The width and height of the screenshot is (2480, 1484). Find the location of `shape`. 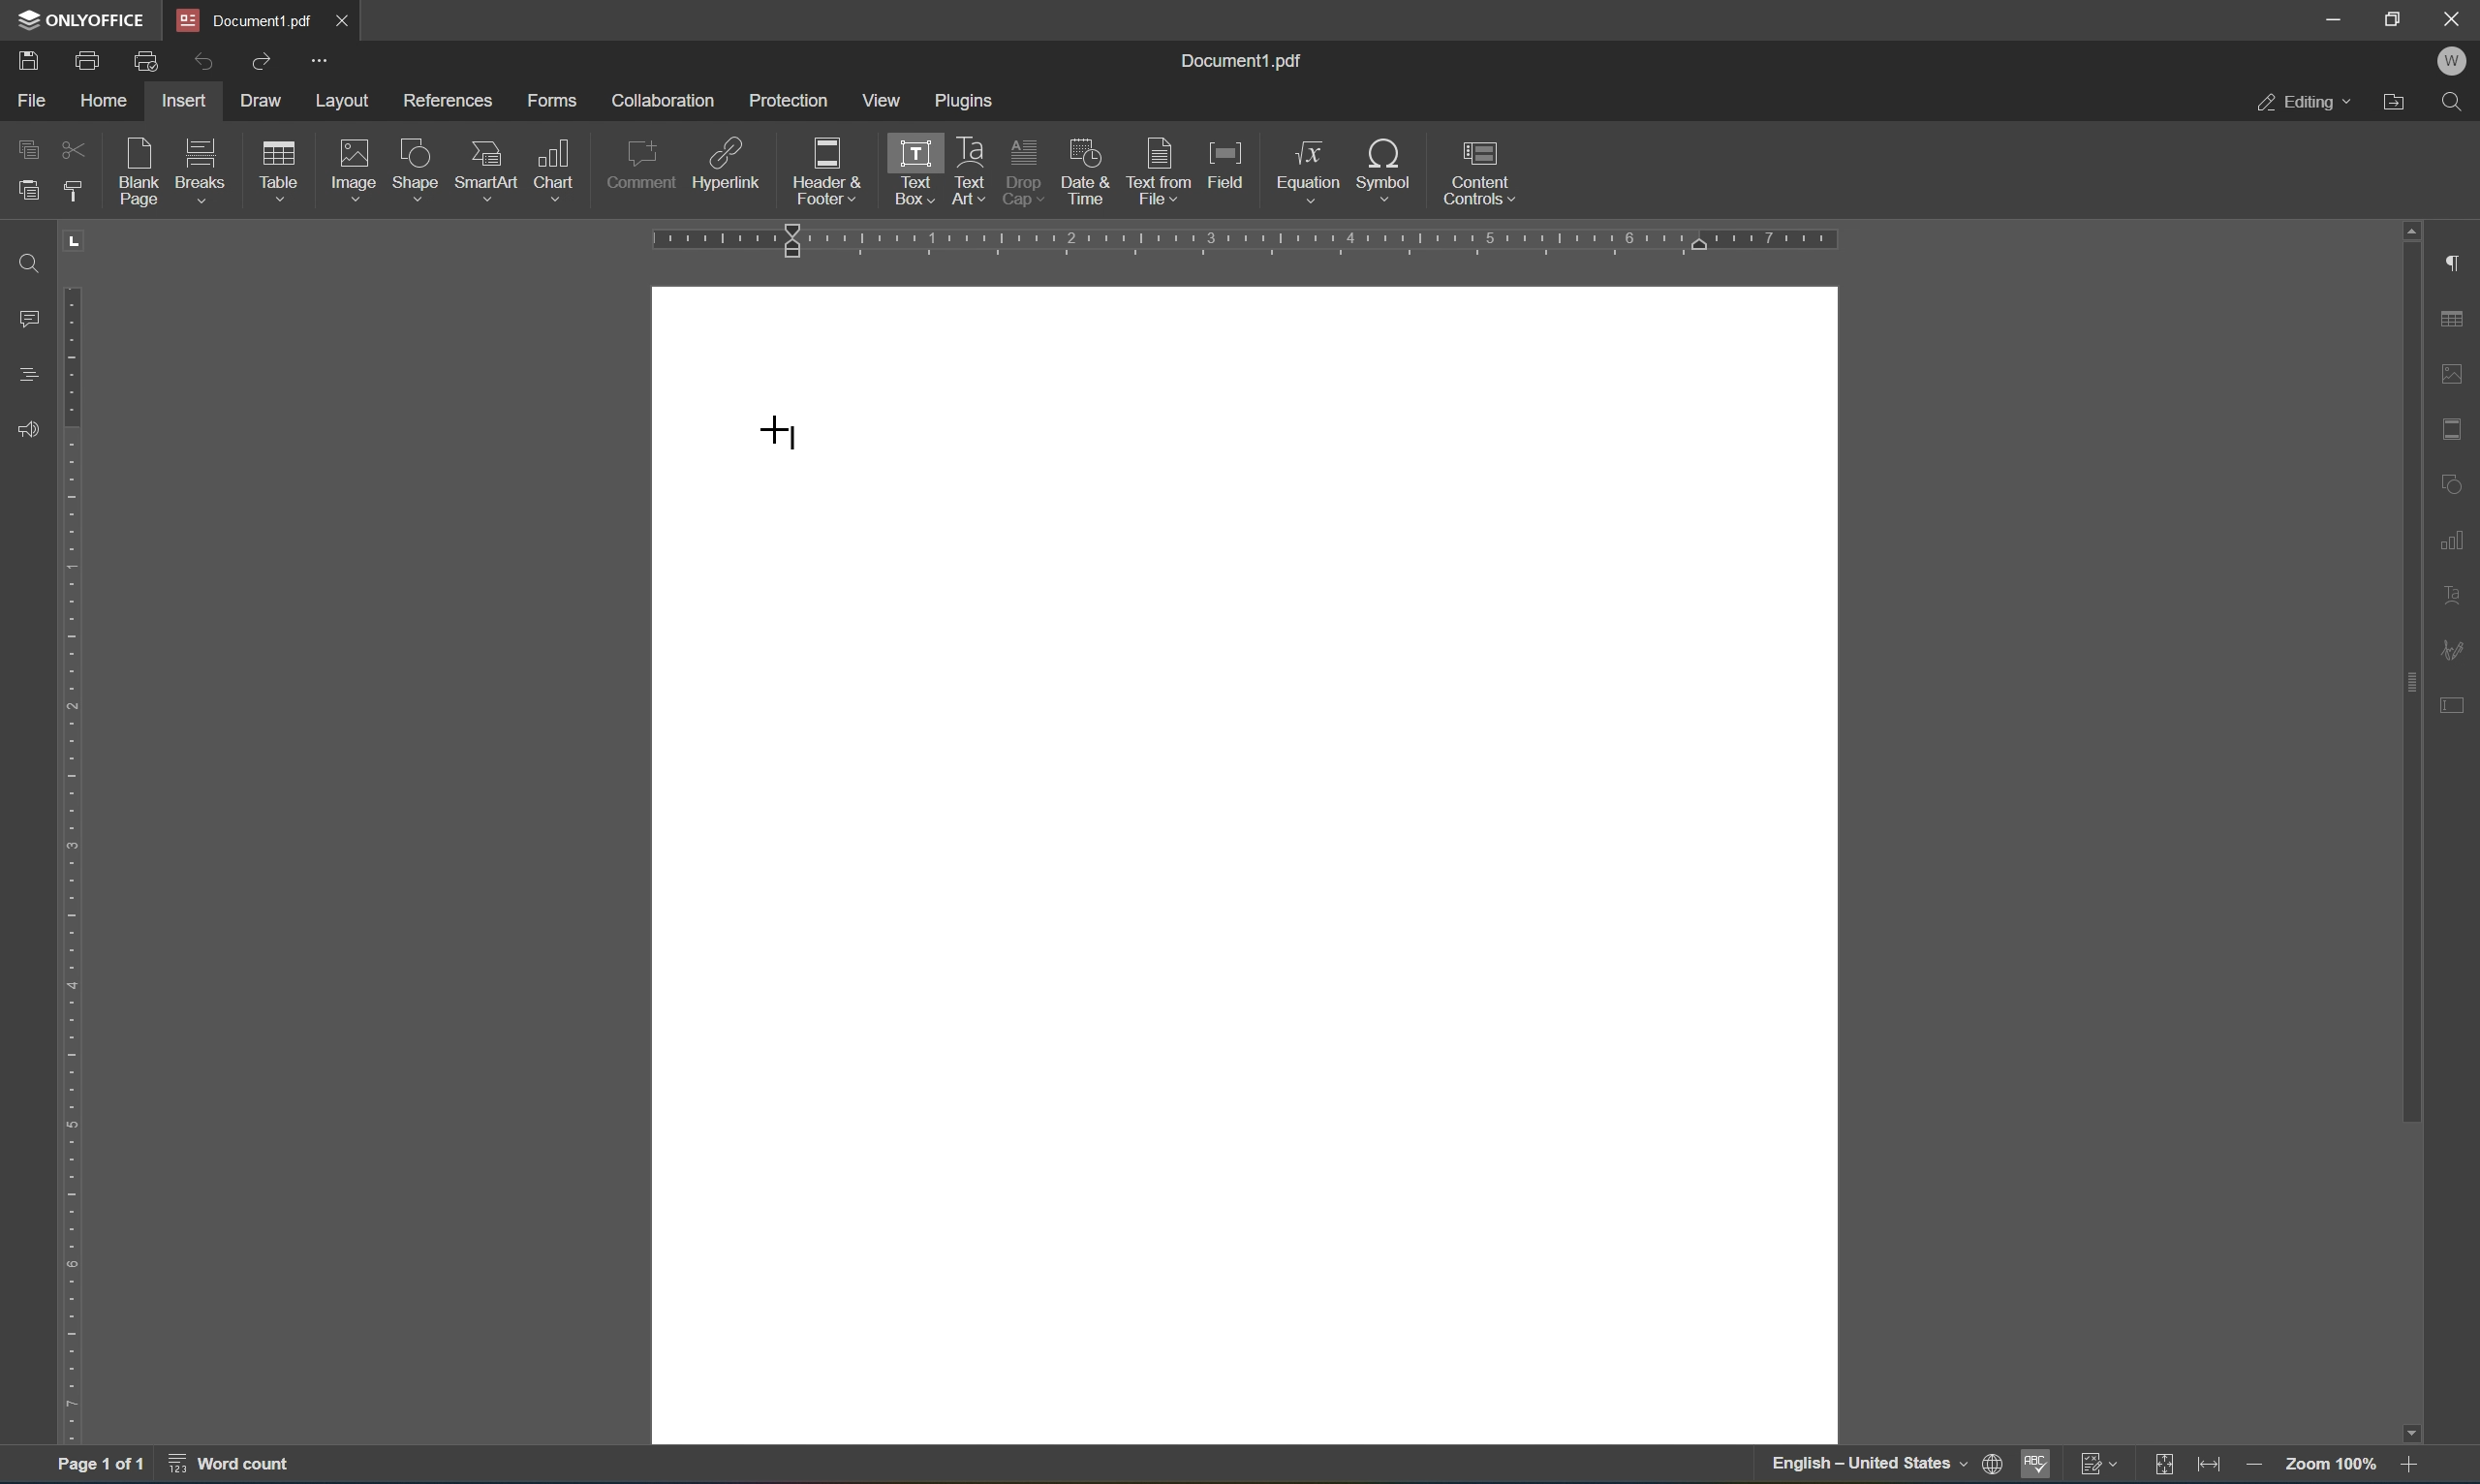

shape is located at coordinates (420, 172).